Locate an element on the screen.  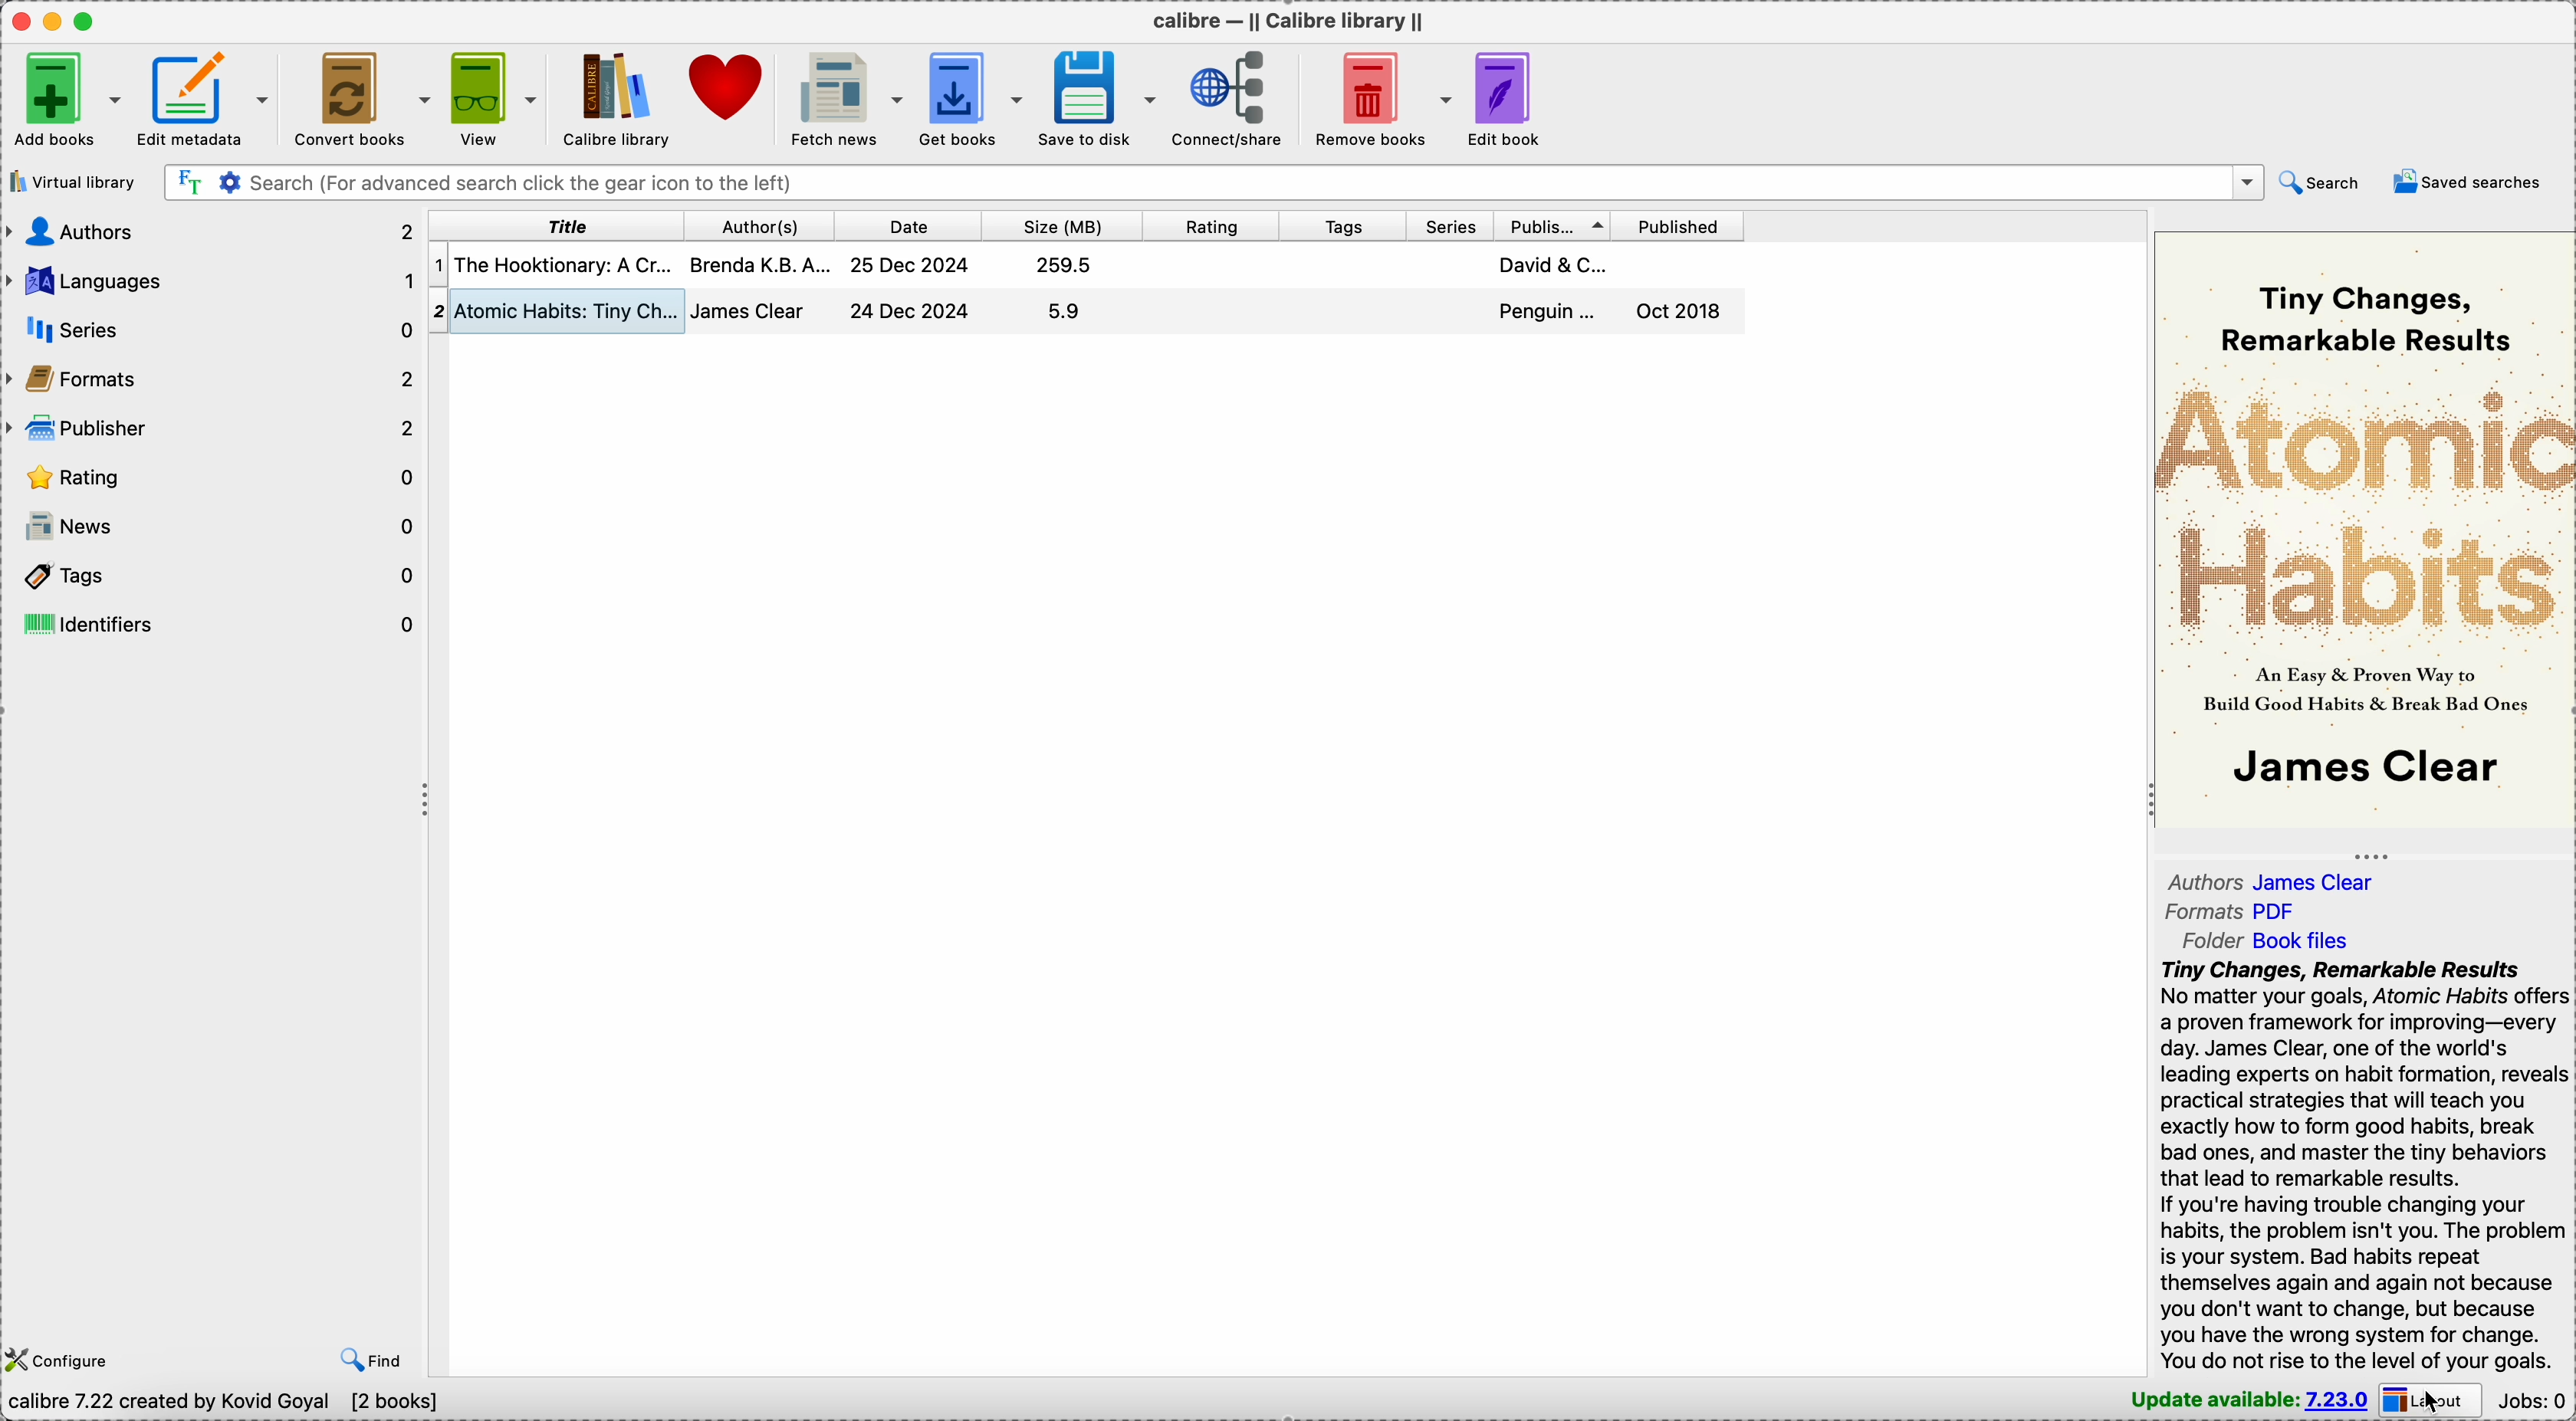
tags is located at coordinates (213, 575).